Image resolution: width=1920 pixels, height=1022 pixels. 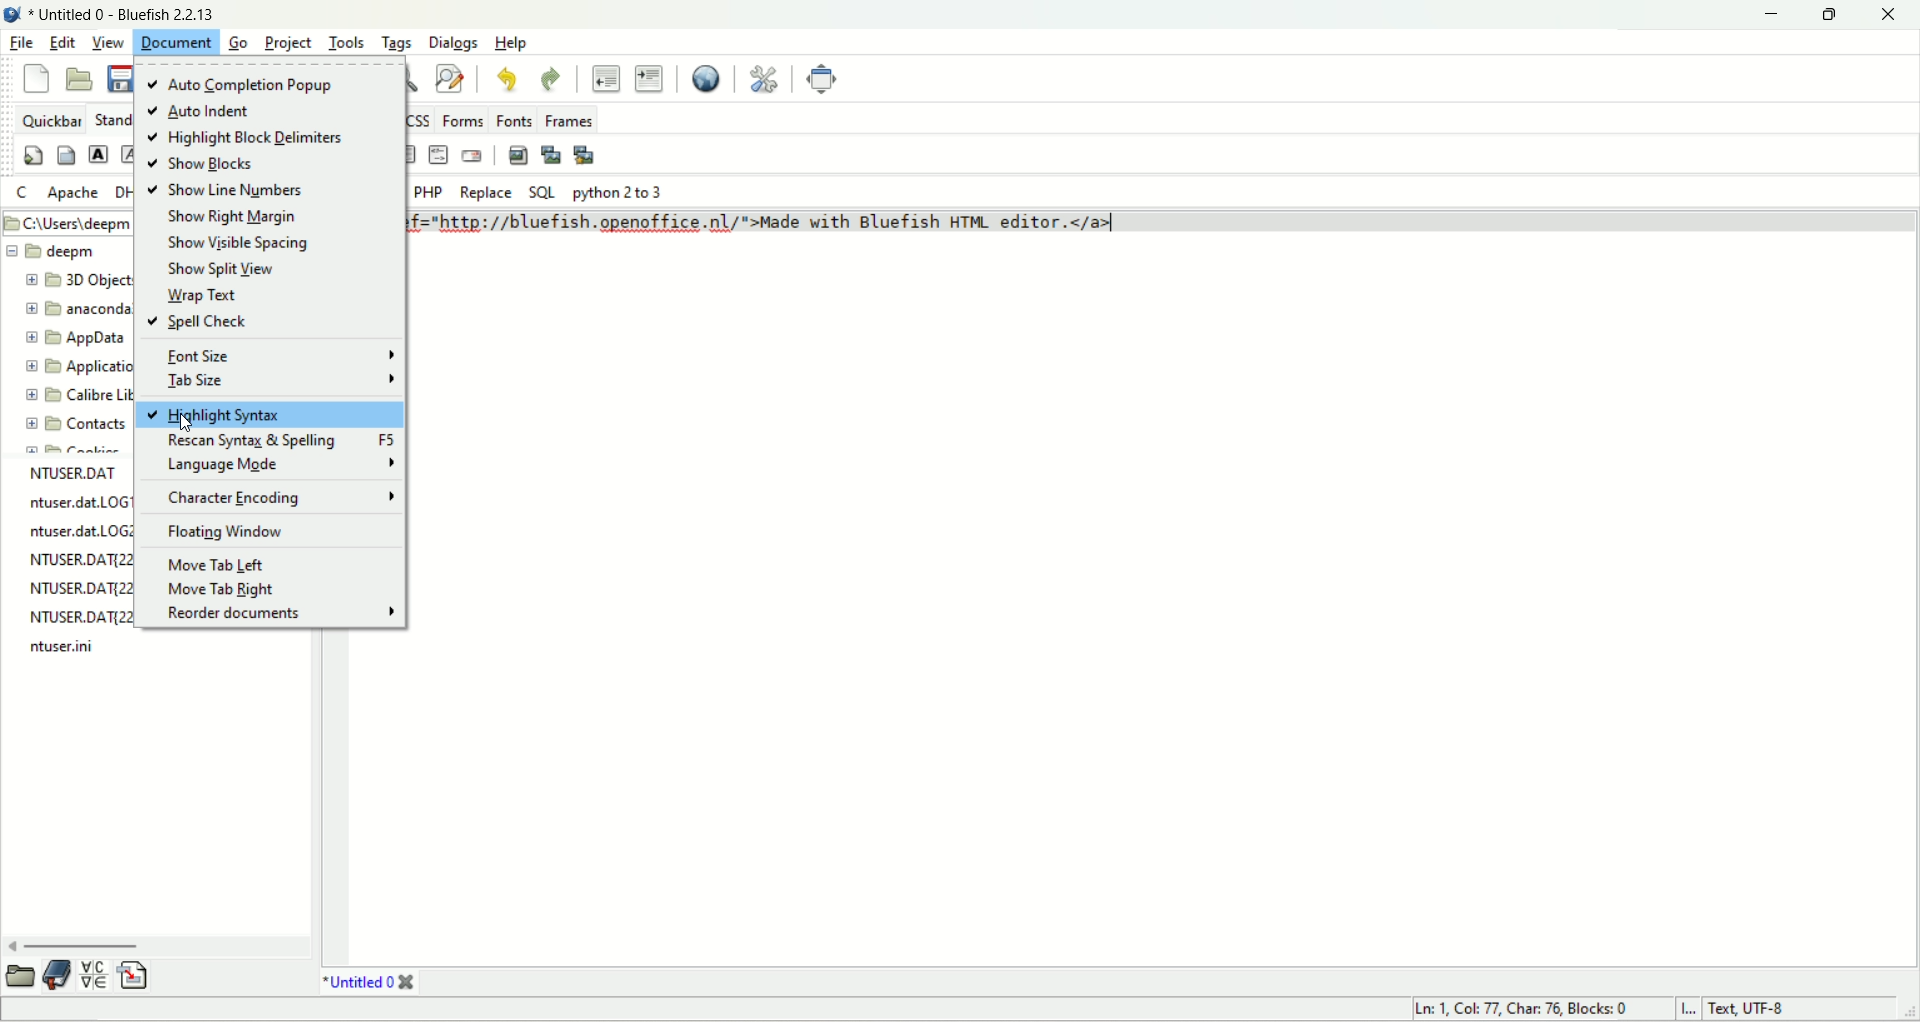 What do you see at coordinates (438, 156) in the screenshot?
I see `HTML comment` at bounding box center [438, 156].